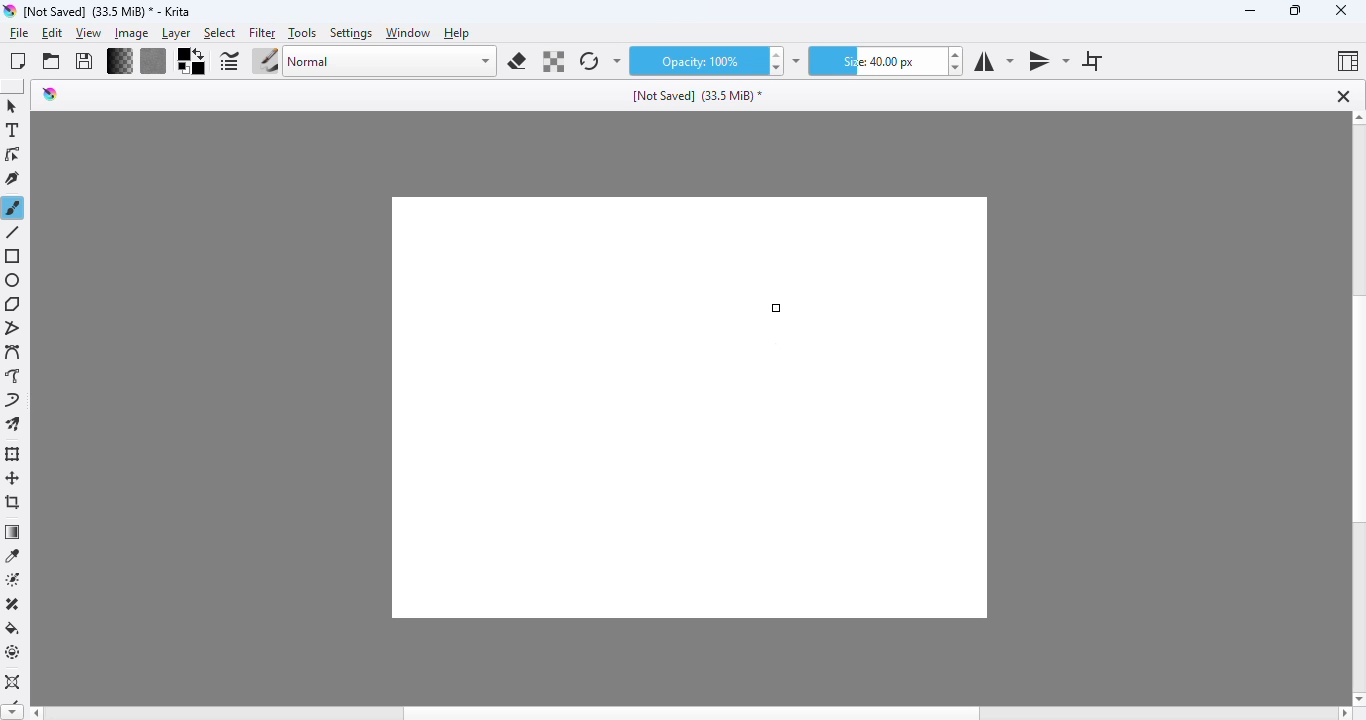 The image size is (1366, 720). What do you see at coordinates (1357, 411) in the screenshot?
I see `vertical scroll bar` at bounding box center [1357, 411].